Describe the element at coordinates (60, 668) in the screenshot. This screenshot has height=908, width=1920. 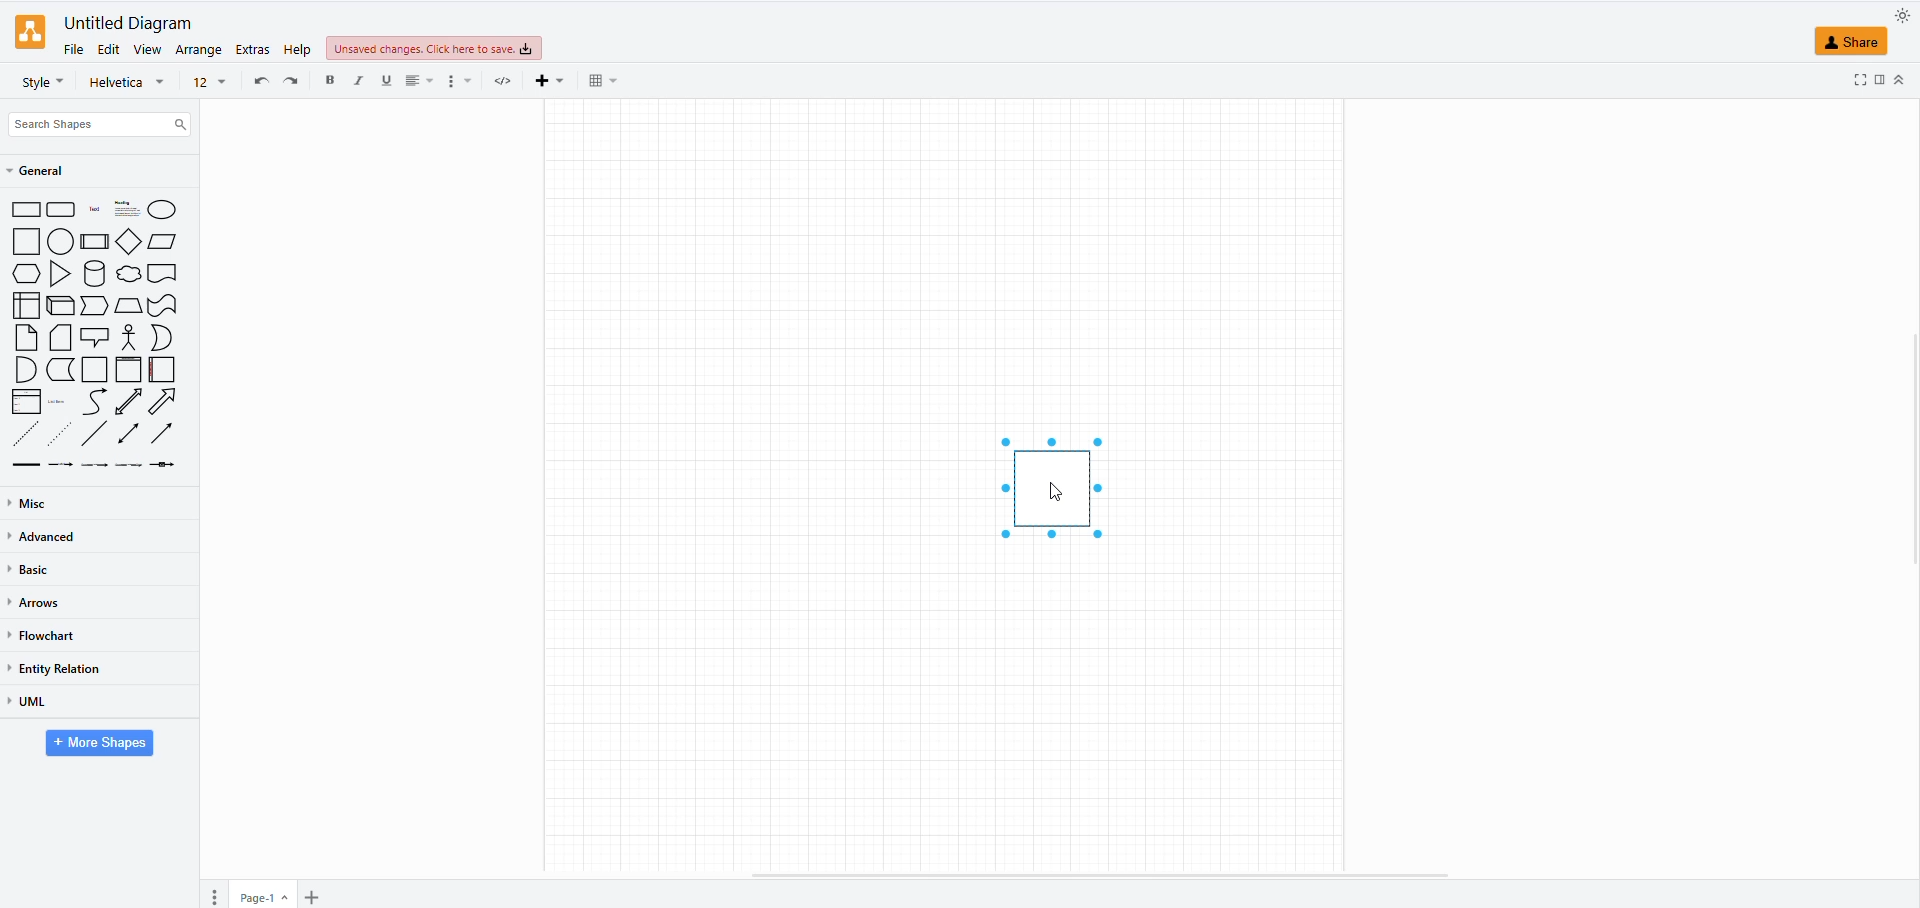
I see `entity relation` at that location.